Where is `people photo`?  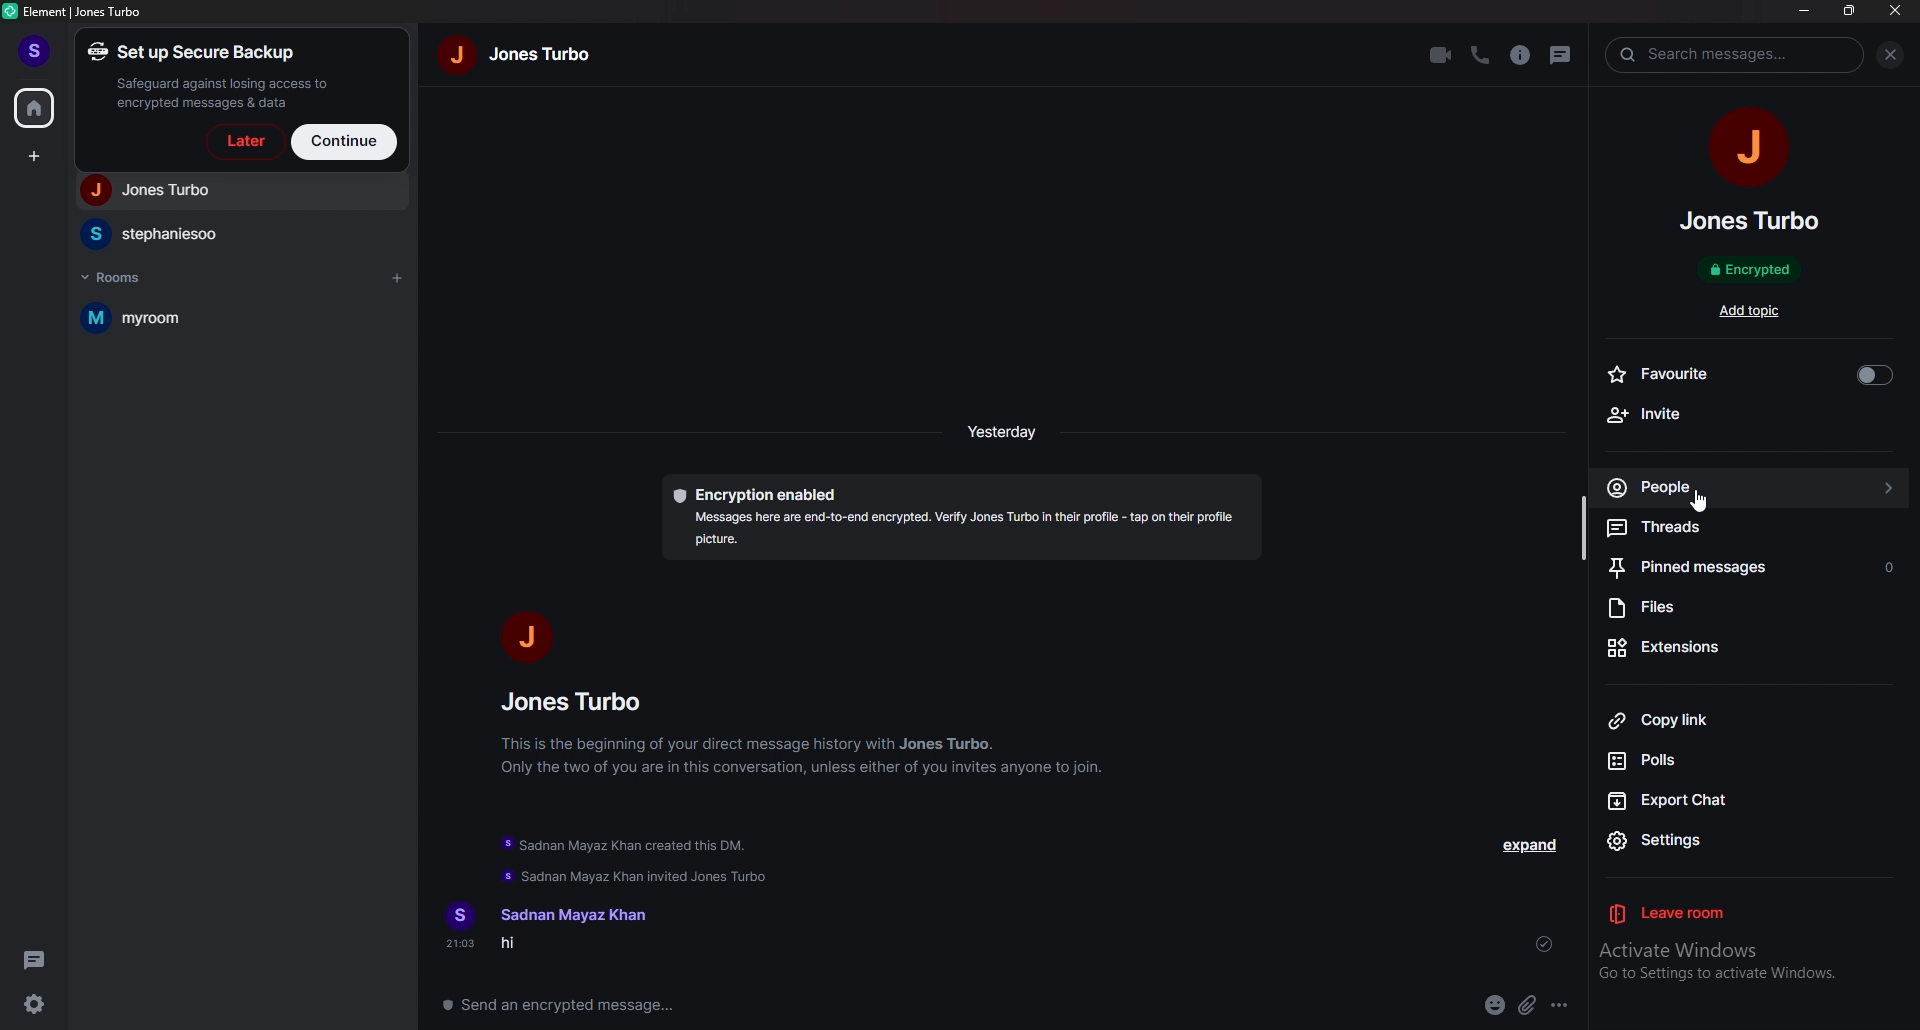
people photo is located at coordinates (1750, 145).